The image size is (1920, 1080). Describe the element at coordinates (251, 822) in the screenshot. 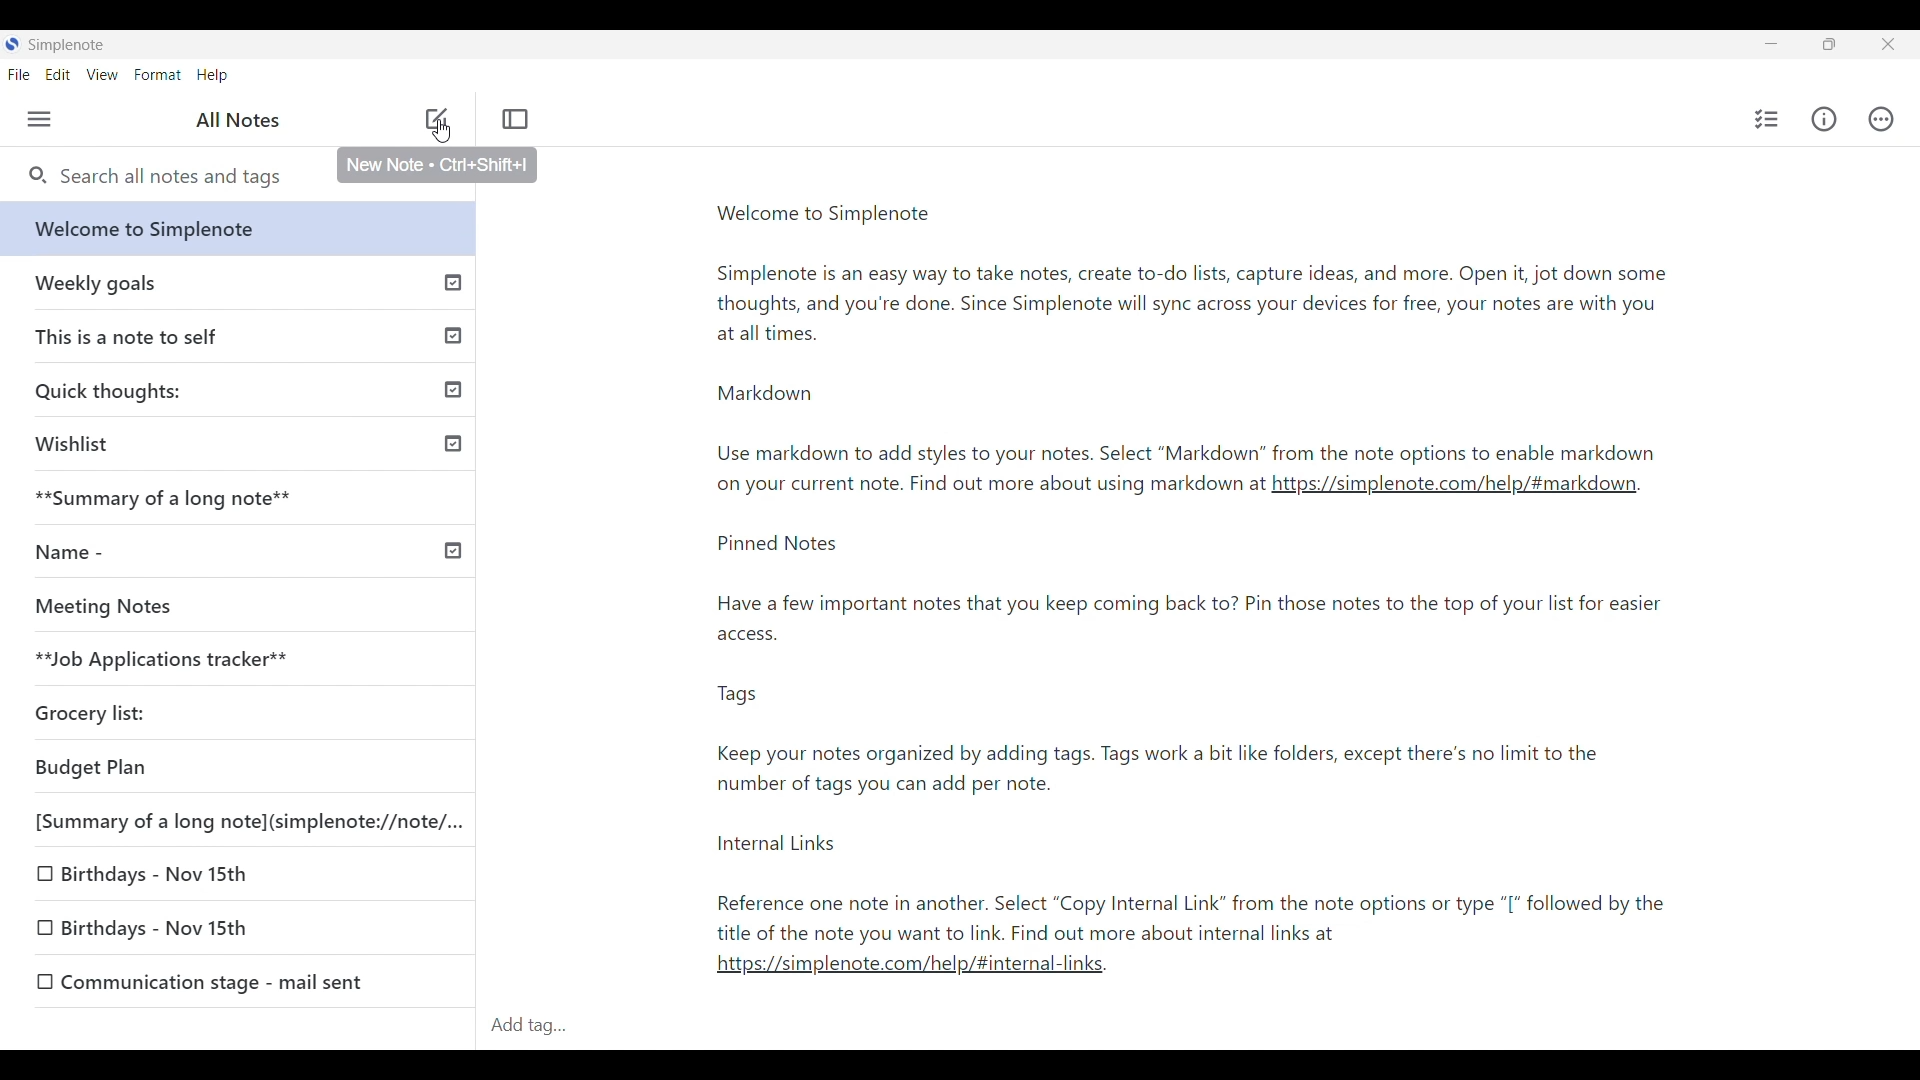

I see `Unpublished note` at that location.